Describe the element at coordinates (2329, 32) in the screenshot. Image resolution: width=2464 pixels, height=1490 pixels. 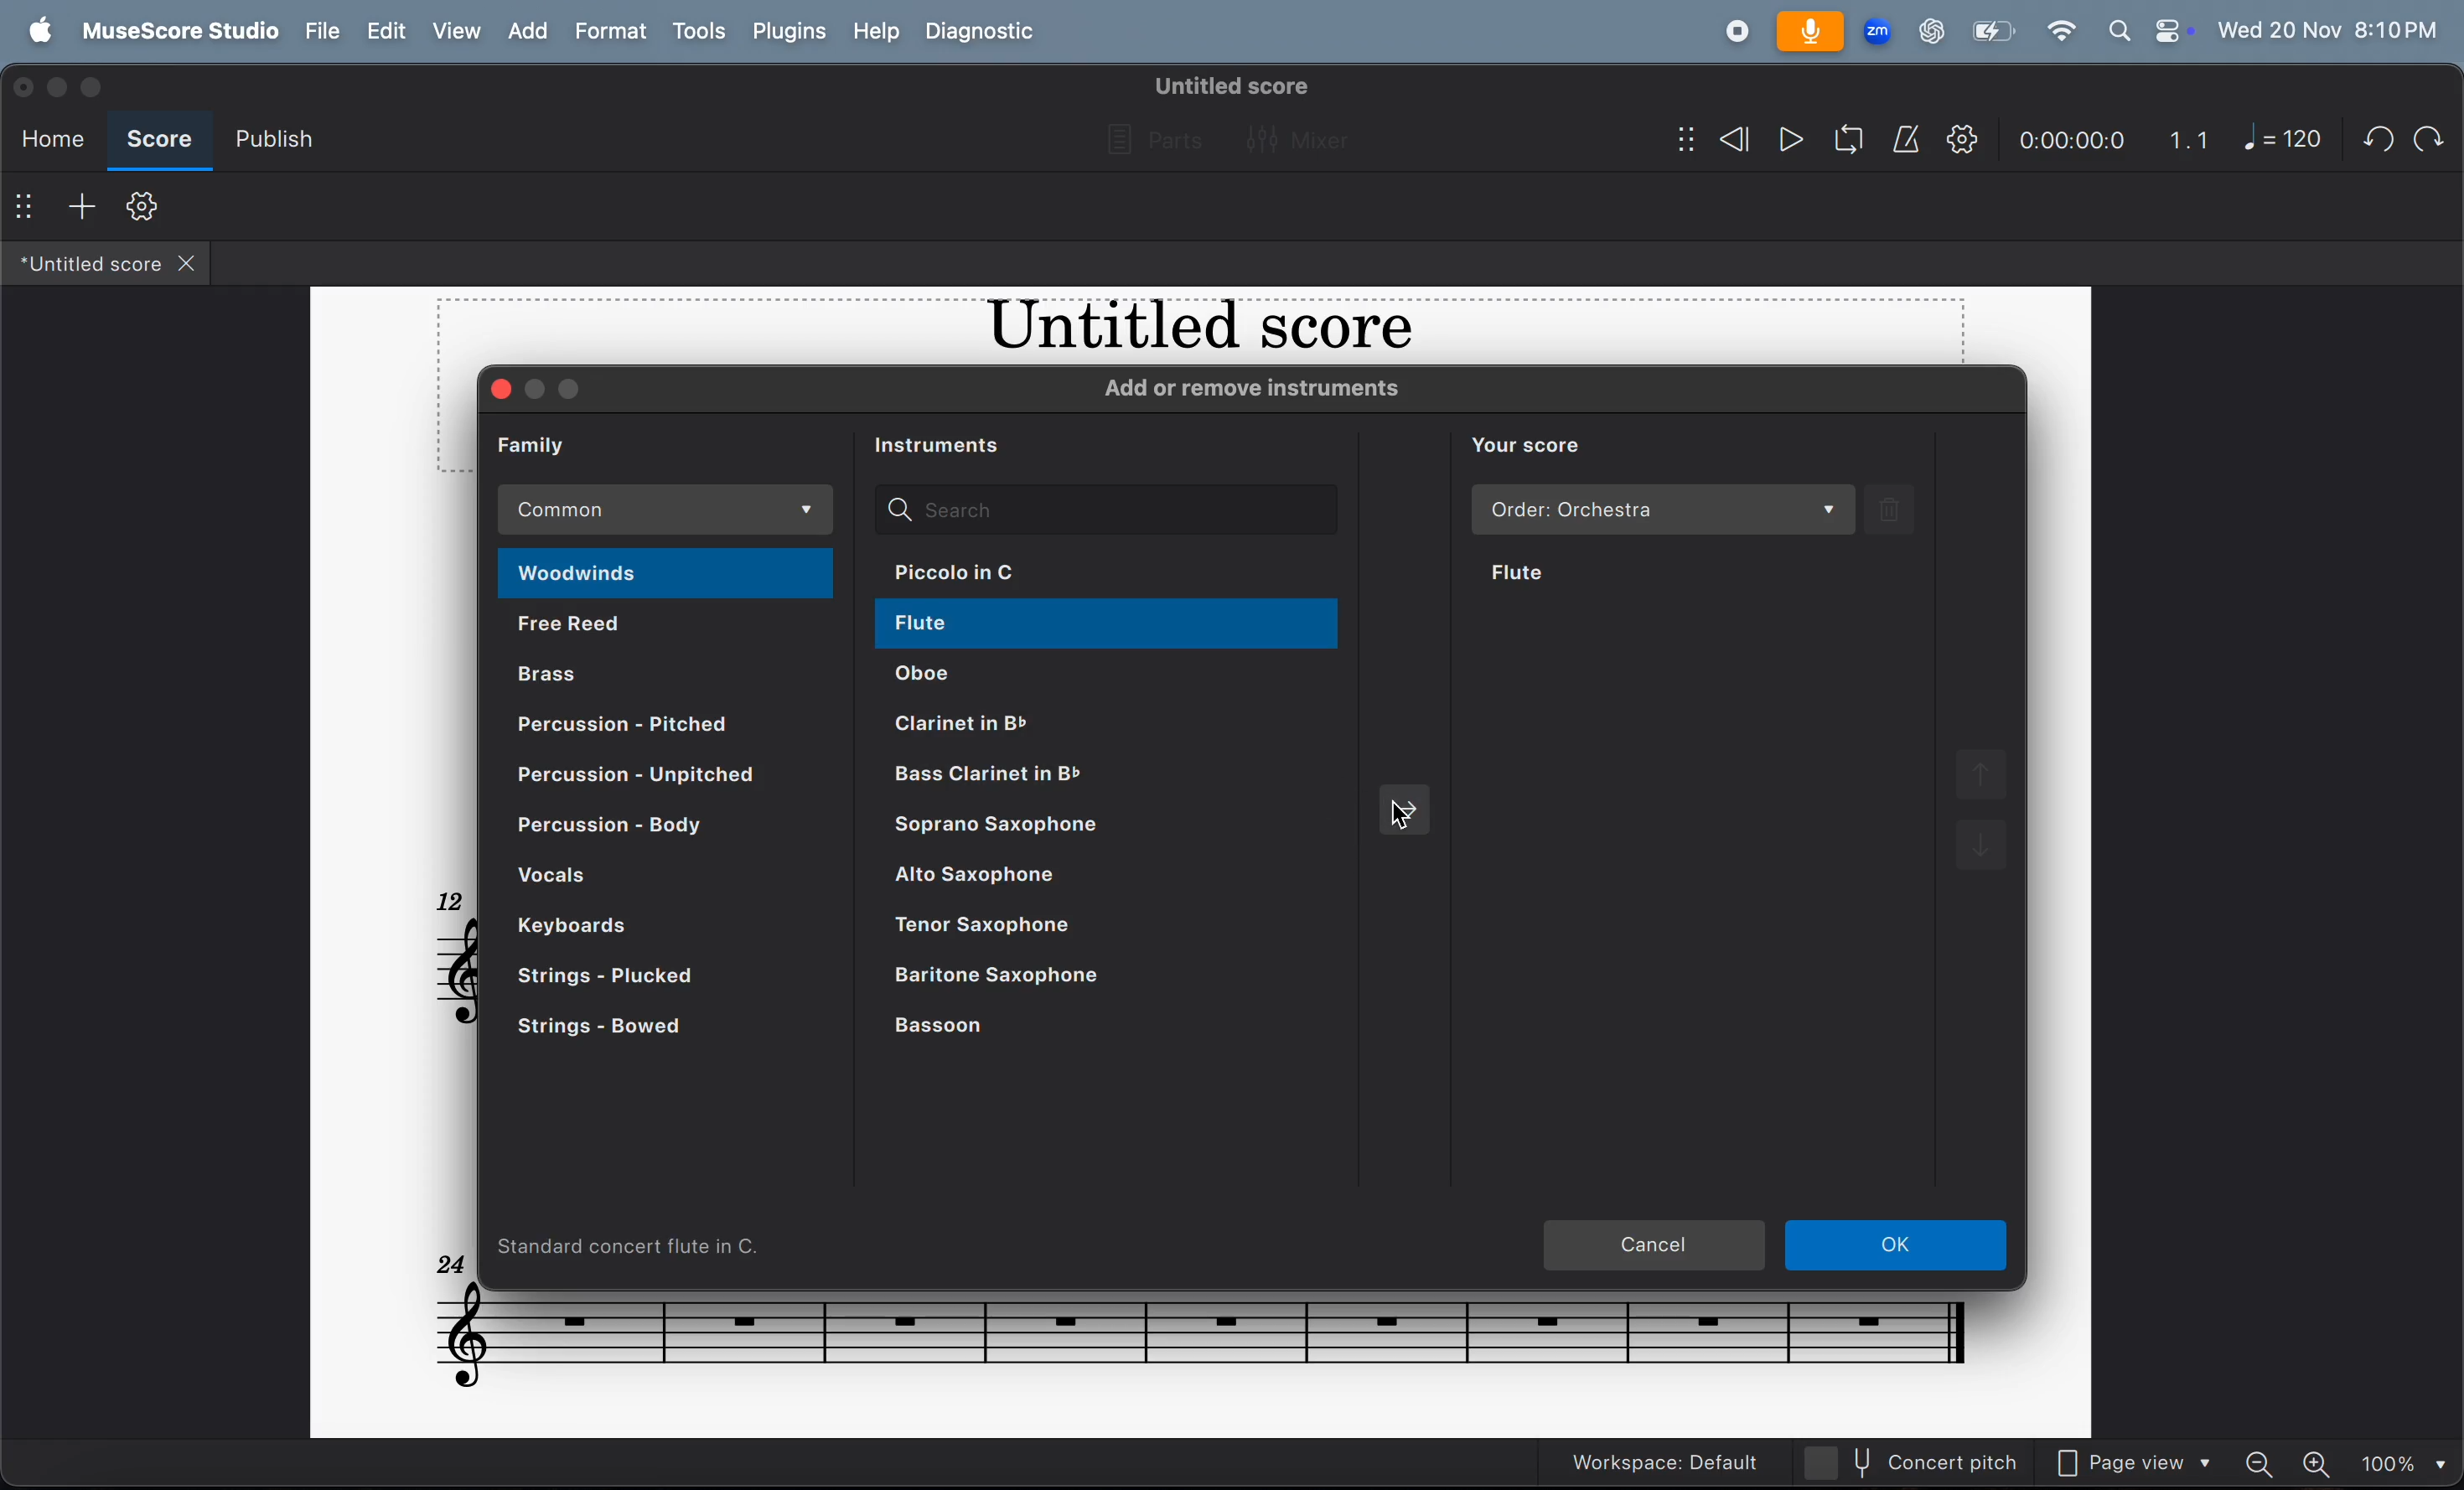
I see `date and time` at that location.